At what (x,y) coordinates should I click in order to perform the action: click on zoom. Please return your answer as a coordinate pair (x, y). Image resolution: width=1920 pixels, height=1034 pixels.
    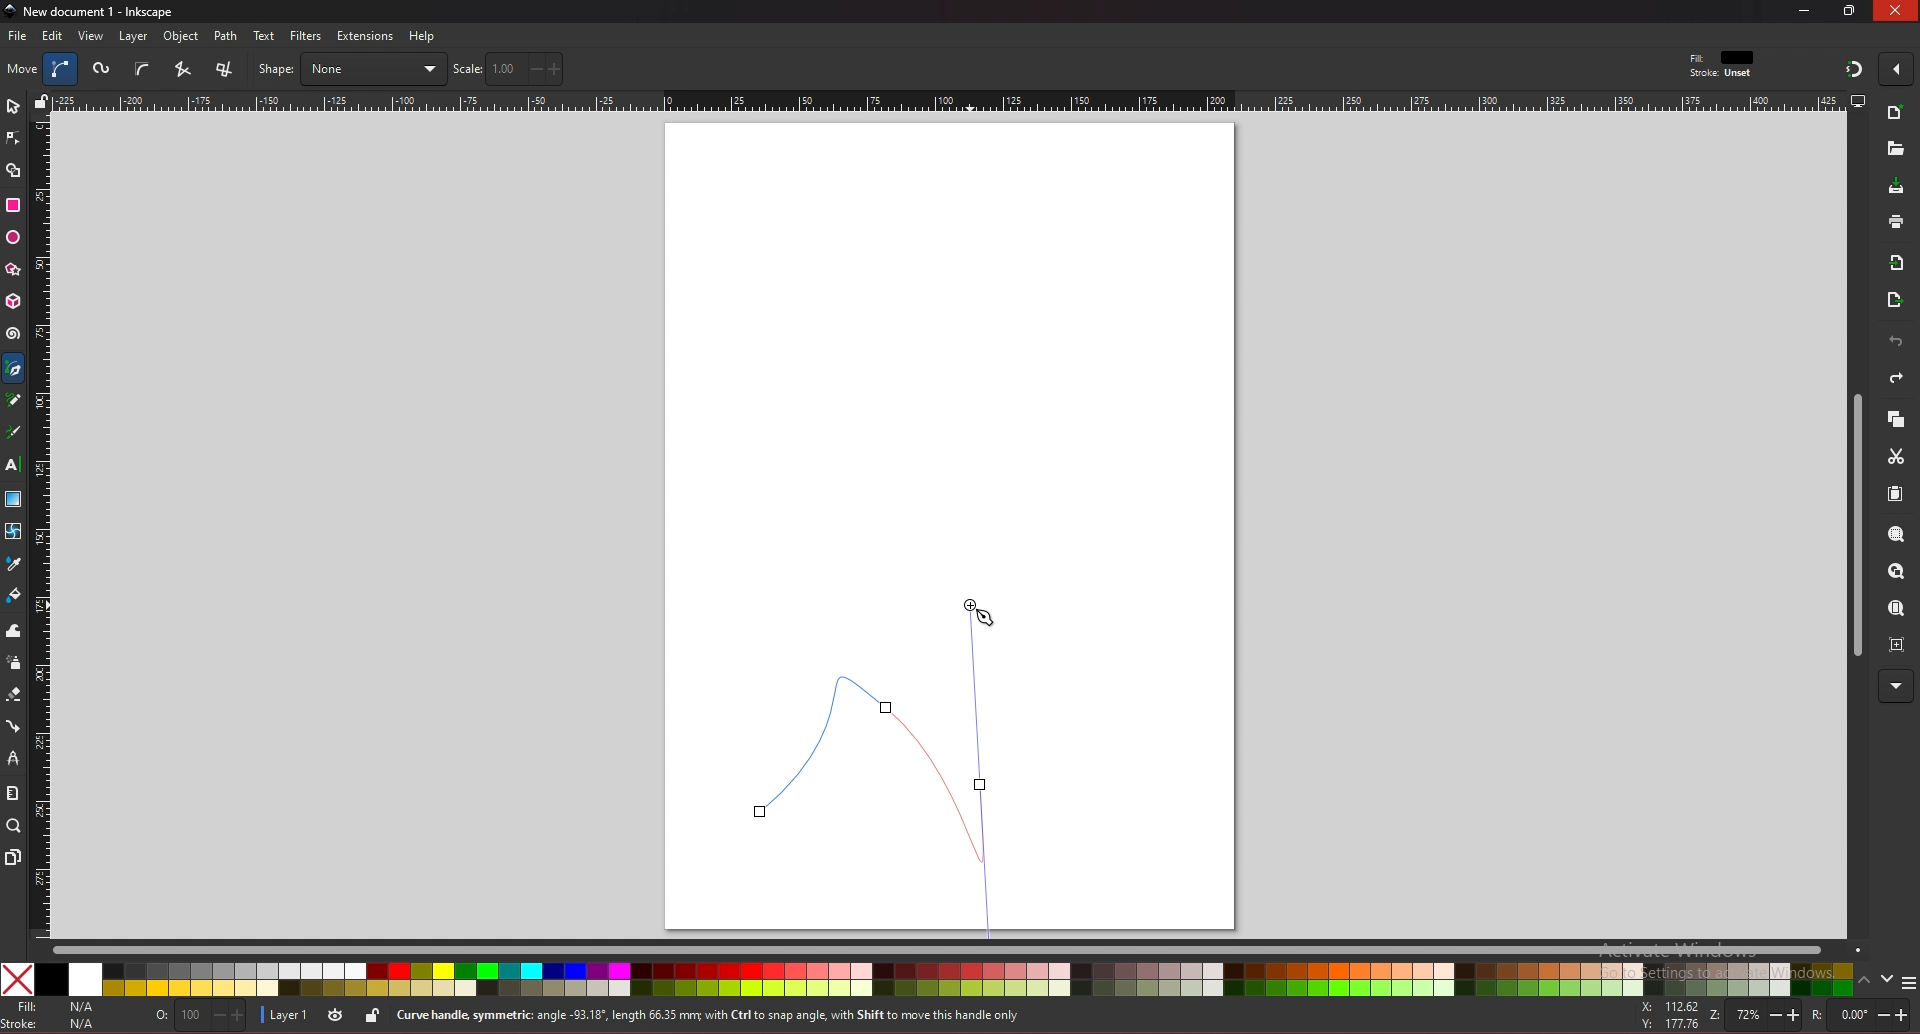
    Looking at the image, I should click on (14, 825).